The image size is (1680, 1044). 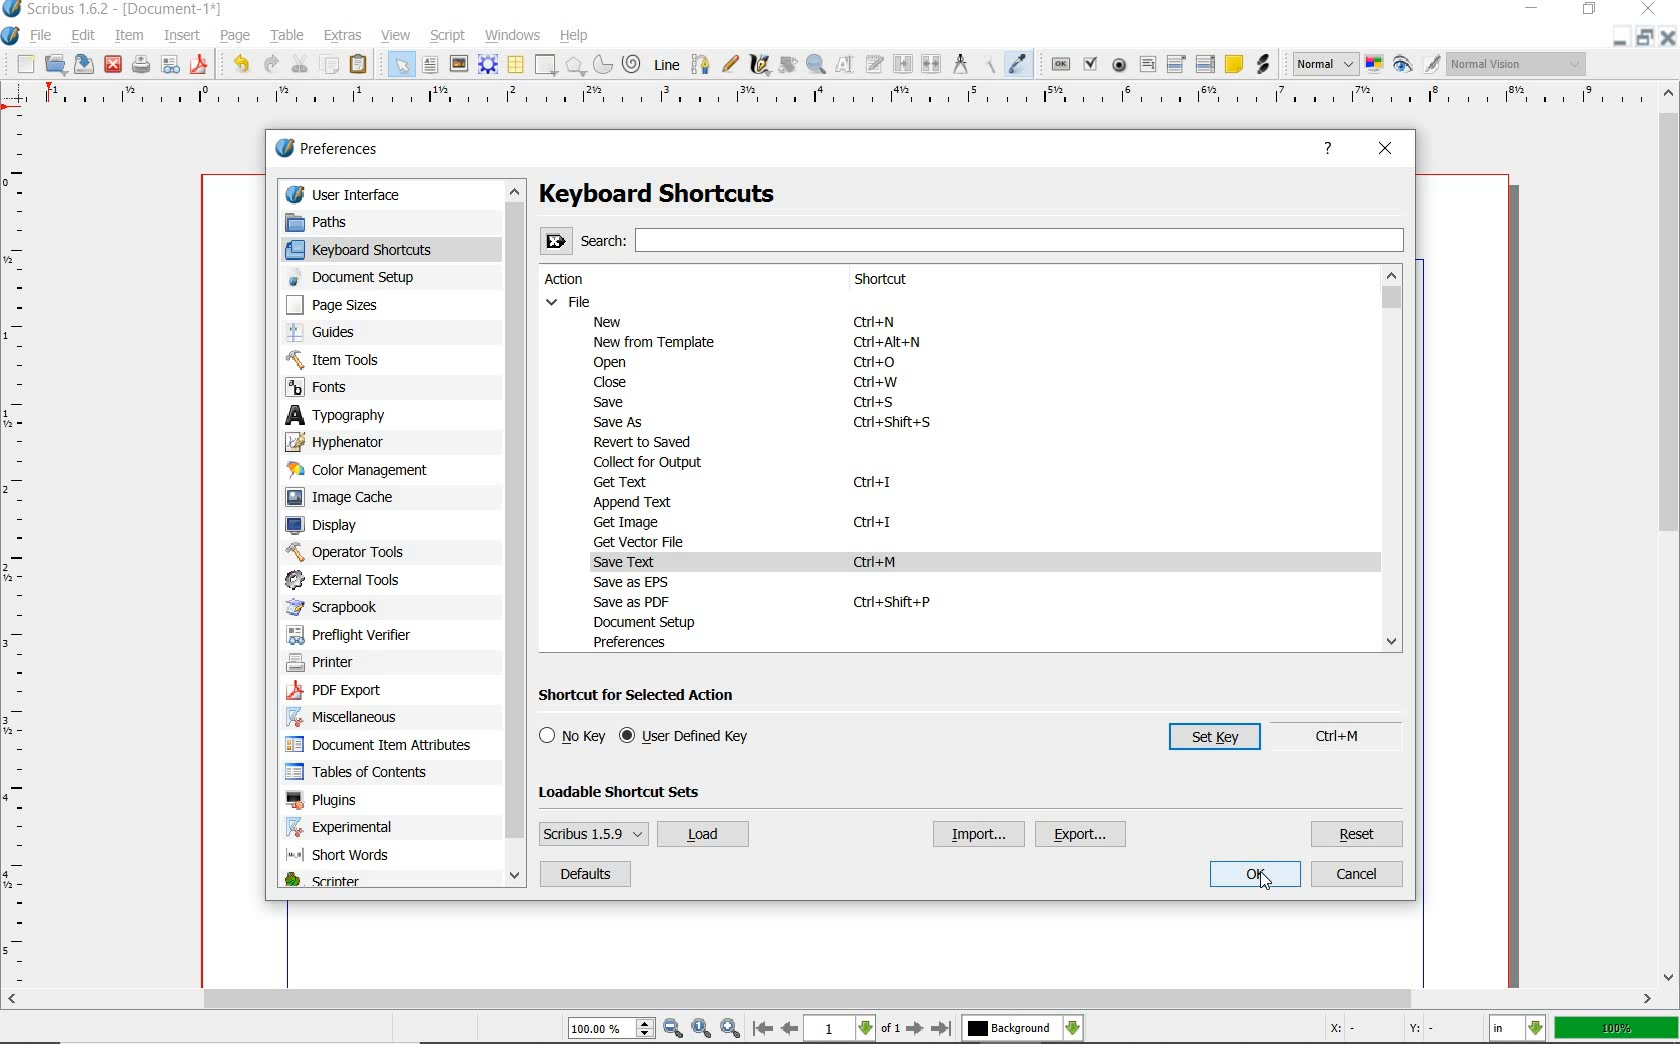 What do you see at coordinates (1350, 737) in the screenshot?
I see `ctrl + M` at bounding box center [1350, 737].